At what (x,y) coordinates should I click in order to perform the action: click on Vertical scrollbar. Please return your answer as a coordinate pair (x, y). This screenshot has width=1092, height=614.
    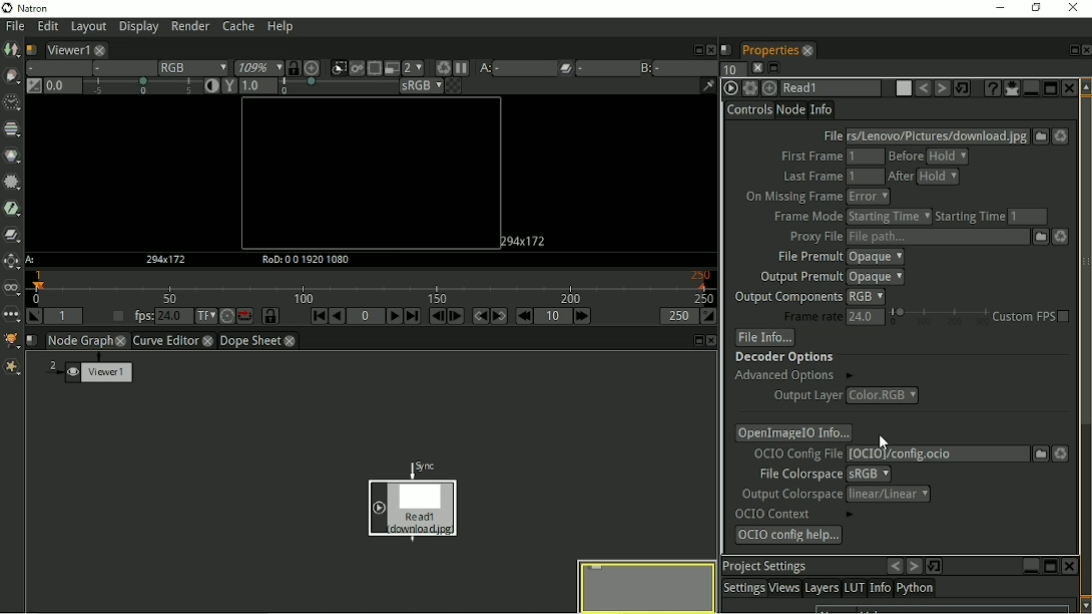
    Looking at the image, I should click on (1085, 265).